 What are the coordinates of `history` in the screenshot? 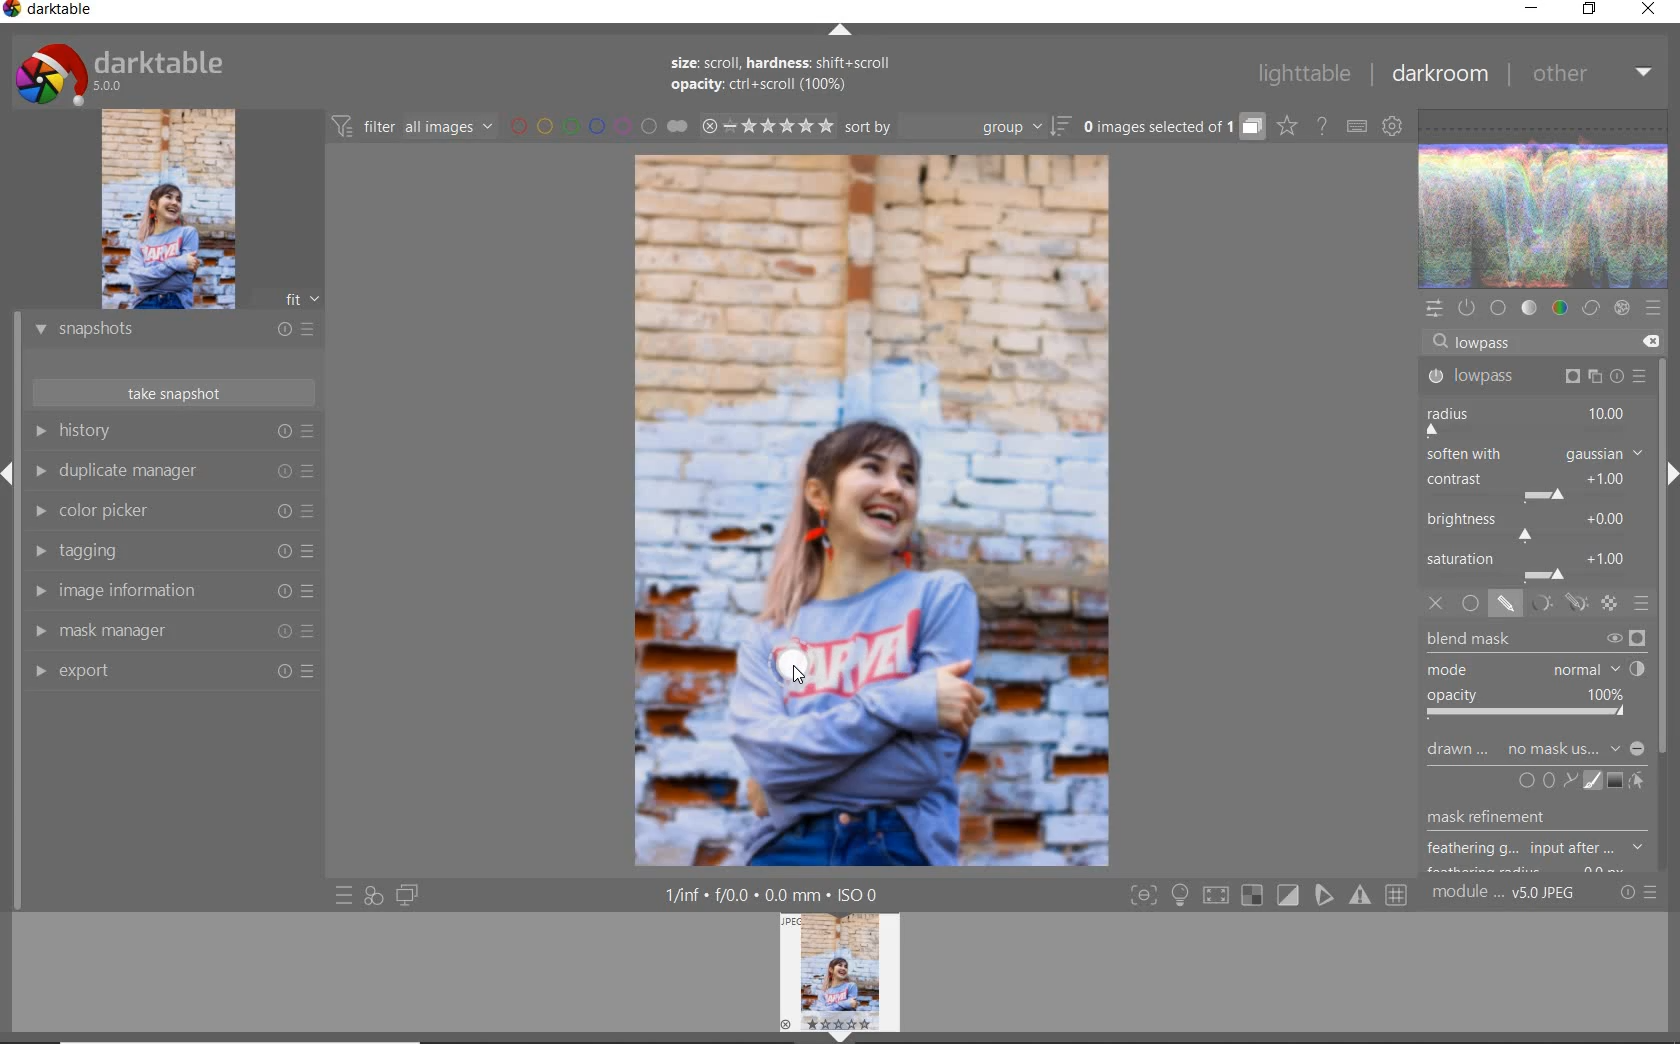 It's located at (180, 432).